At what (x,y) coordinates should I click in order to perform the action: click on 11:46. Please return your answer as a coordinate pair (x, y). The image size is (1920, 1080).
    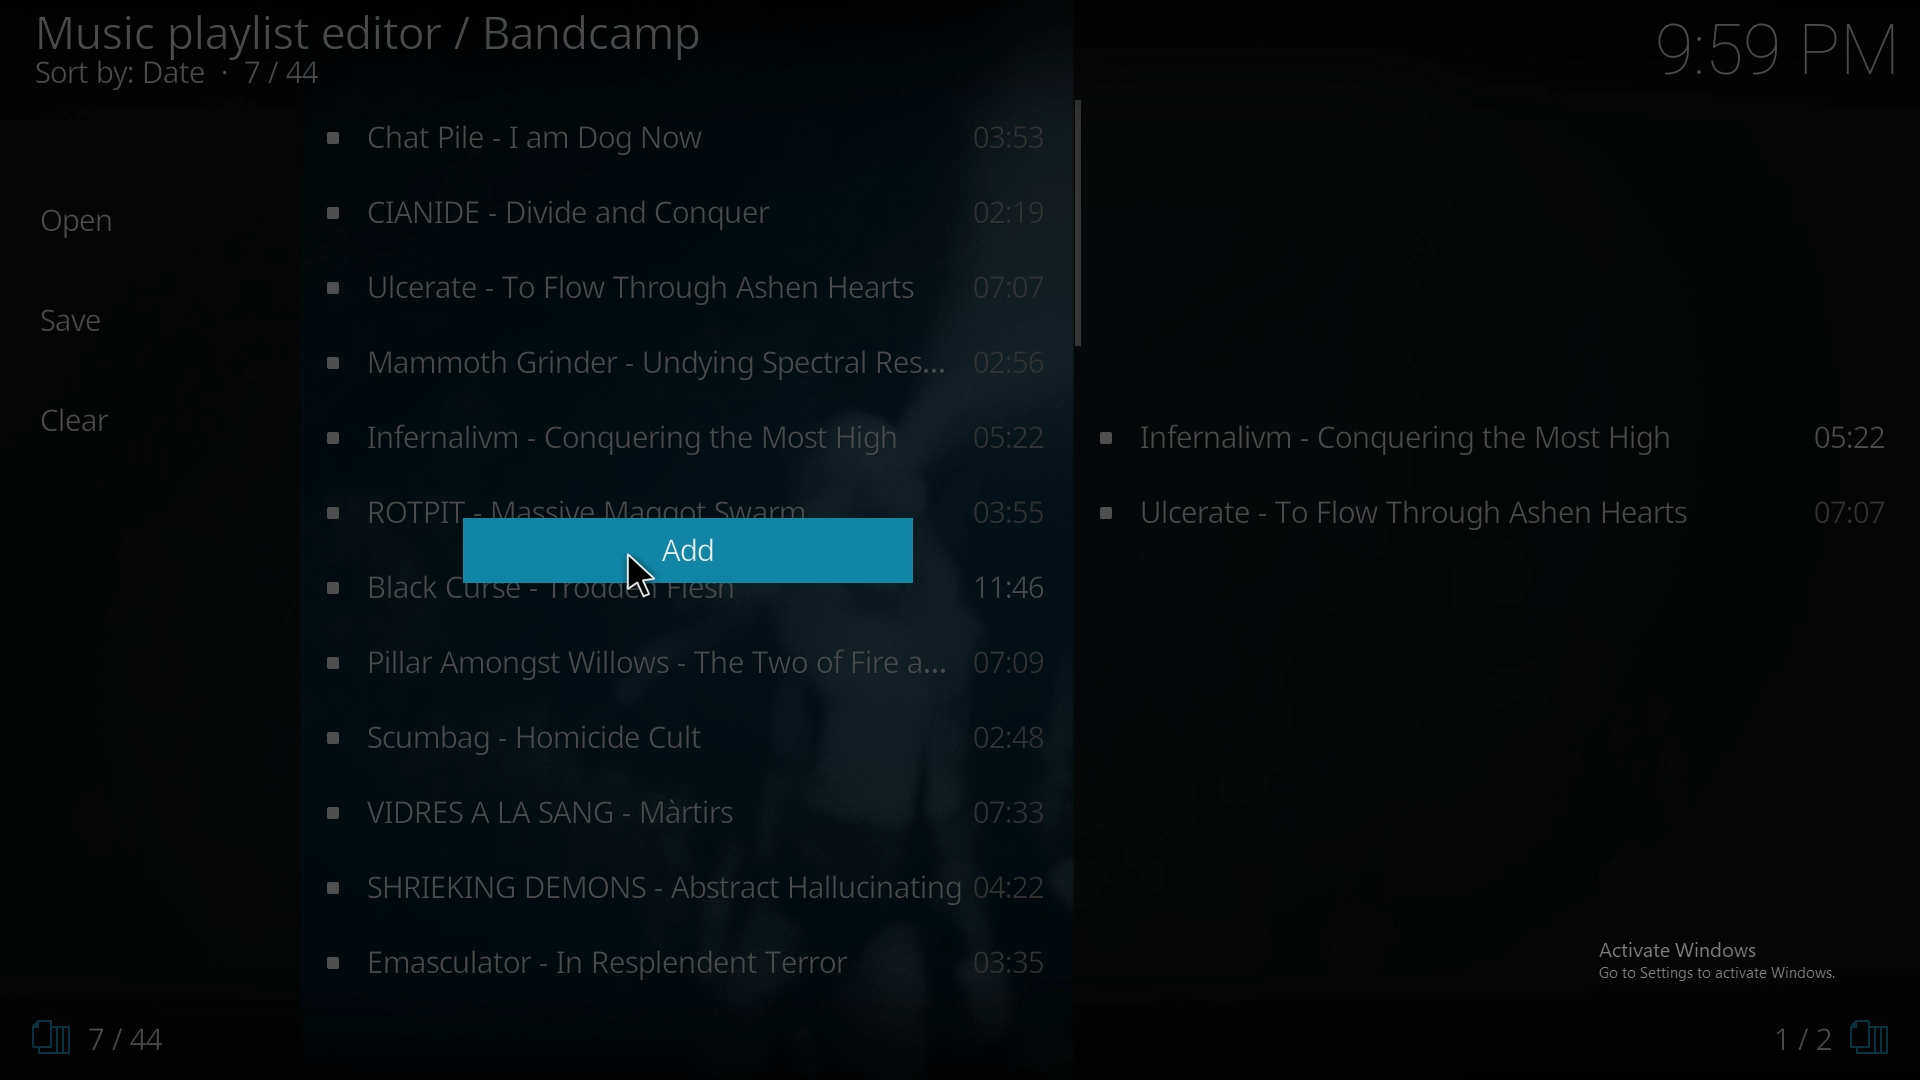
    Looking at the image, I should click on (1014, 588).